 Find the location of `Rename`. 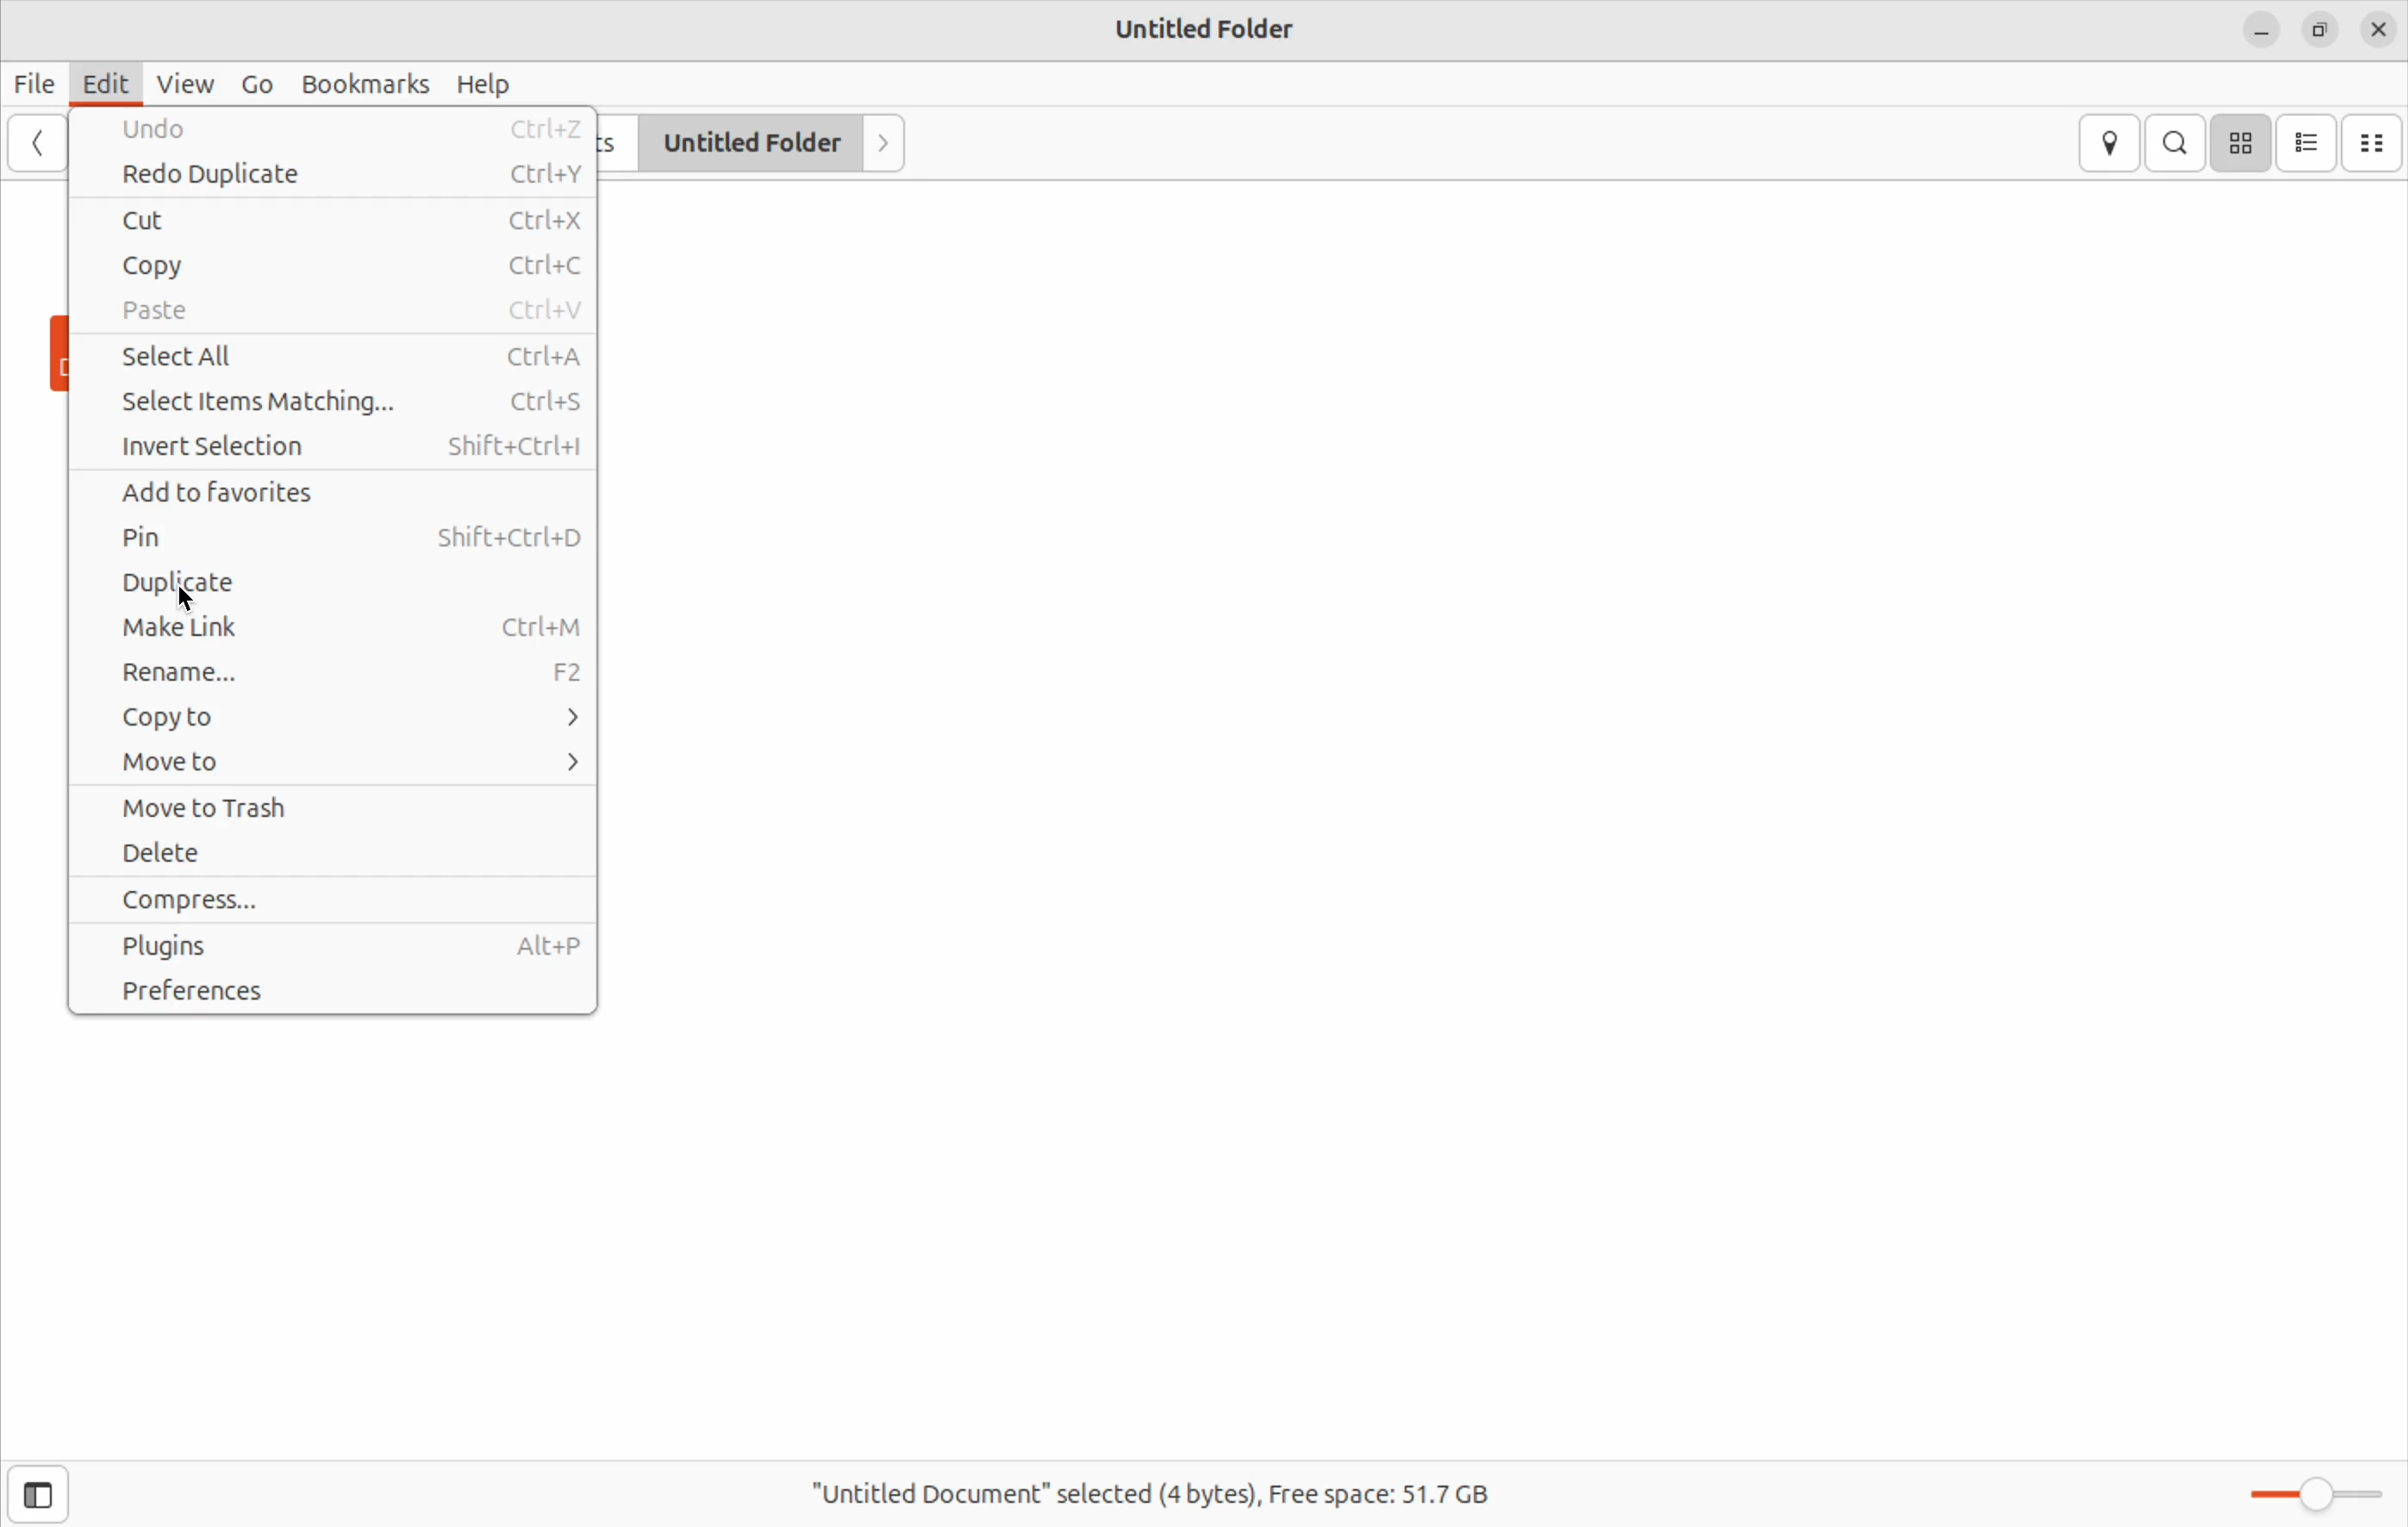

Rename is located at coordinates (332, 670).